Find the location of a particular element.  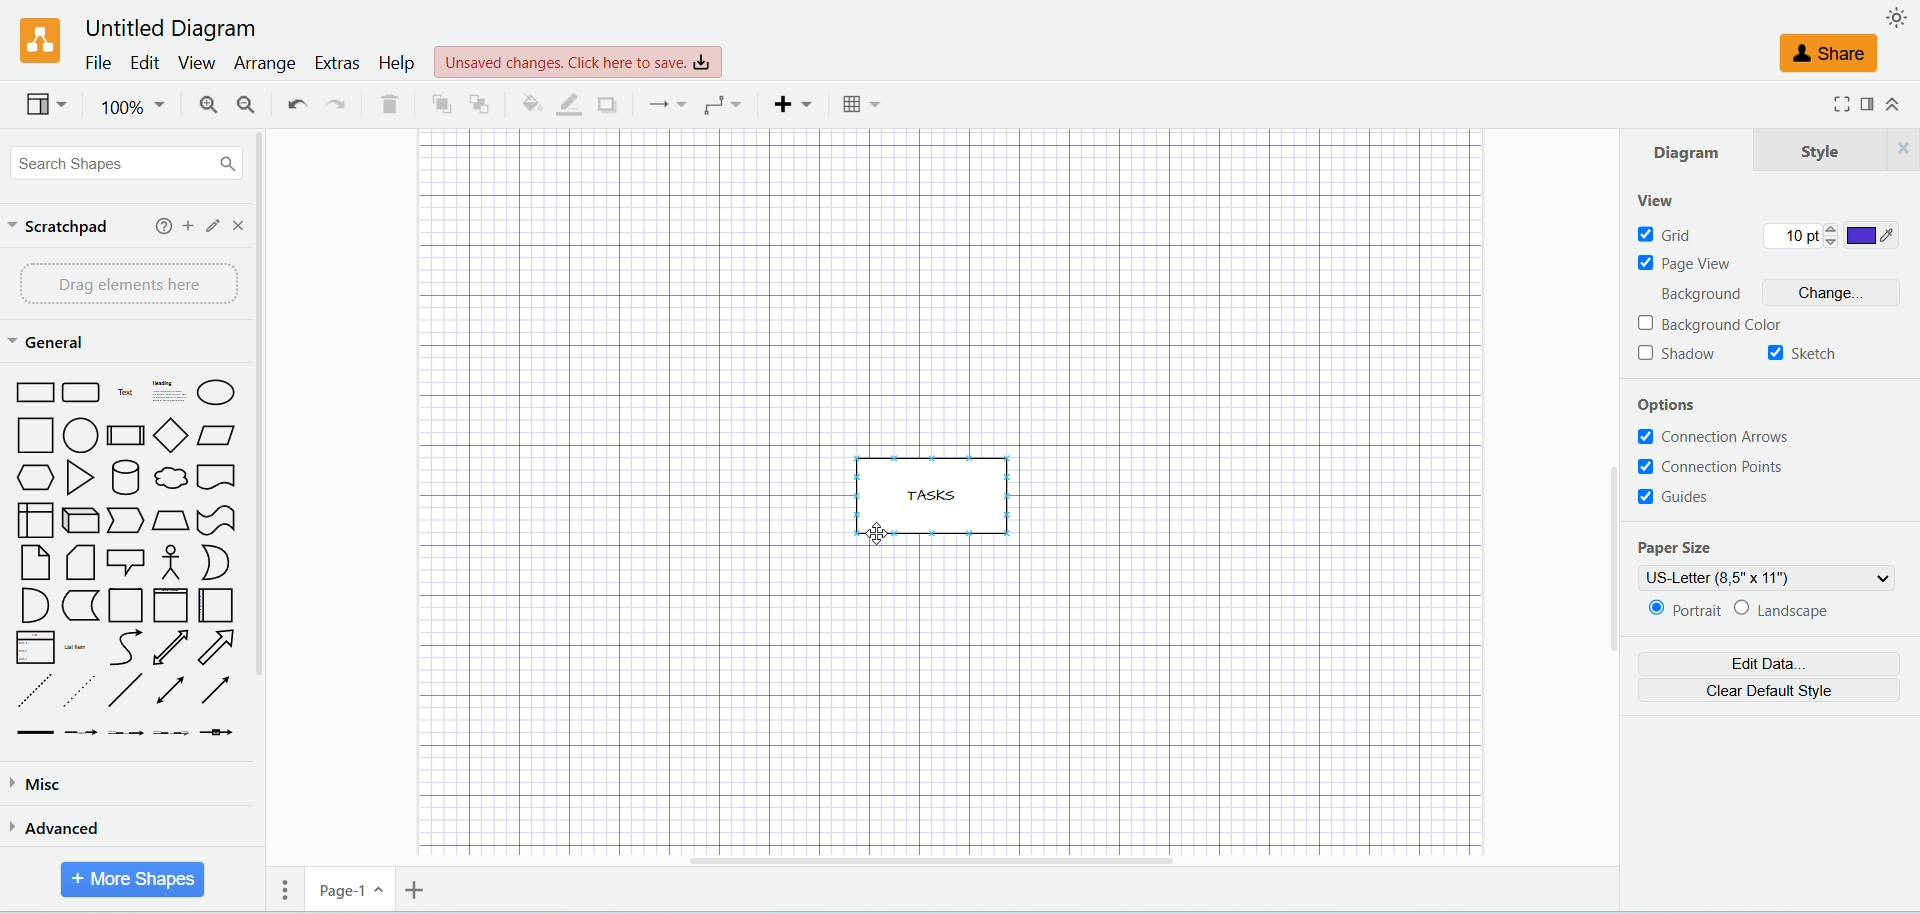

zoom in is located at coordinates (199, 104).